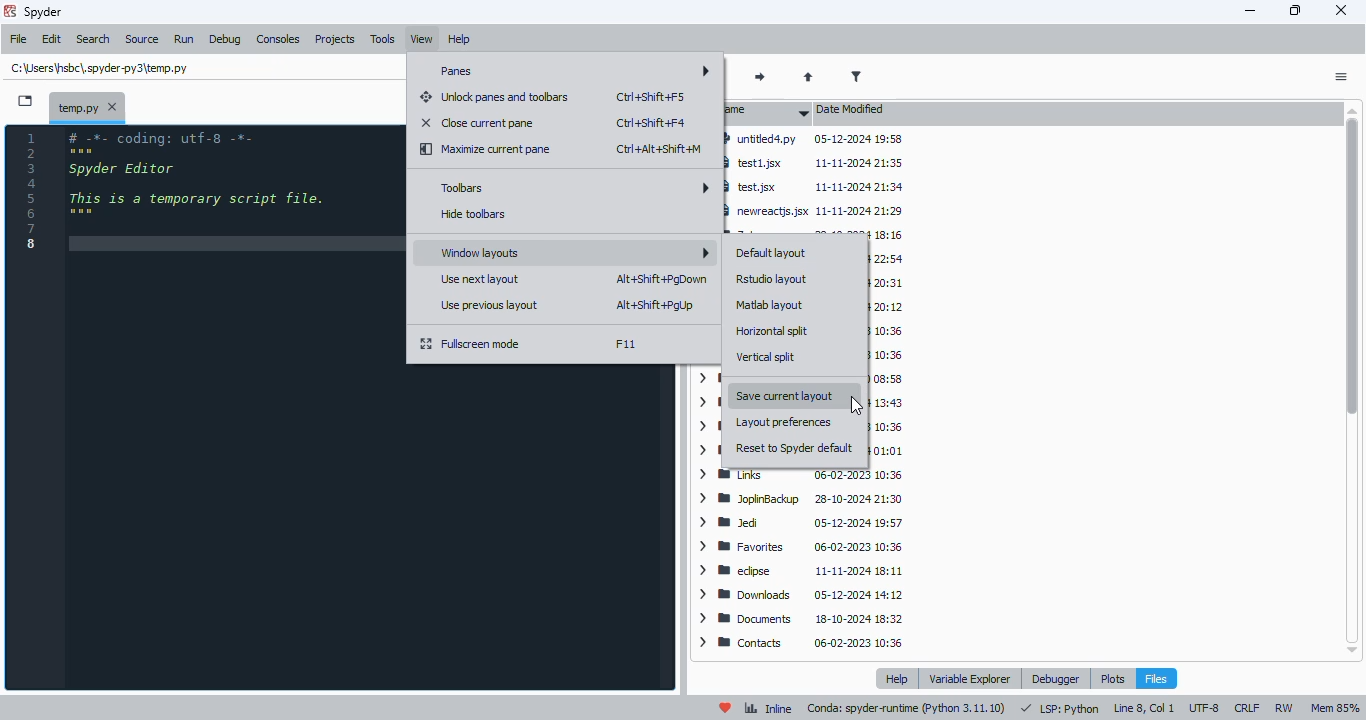 This screenshot has height=720, width=1366. I want to click on test1.jsx, so click(818, 163).